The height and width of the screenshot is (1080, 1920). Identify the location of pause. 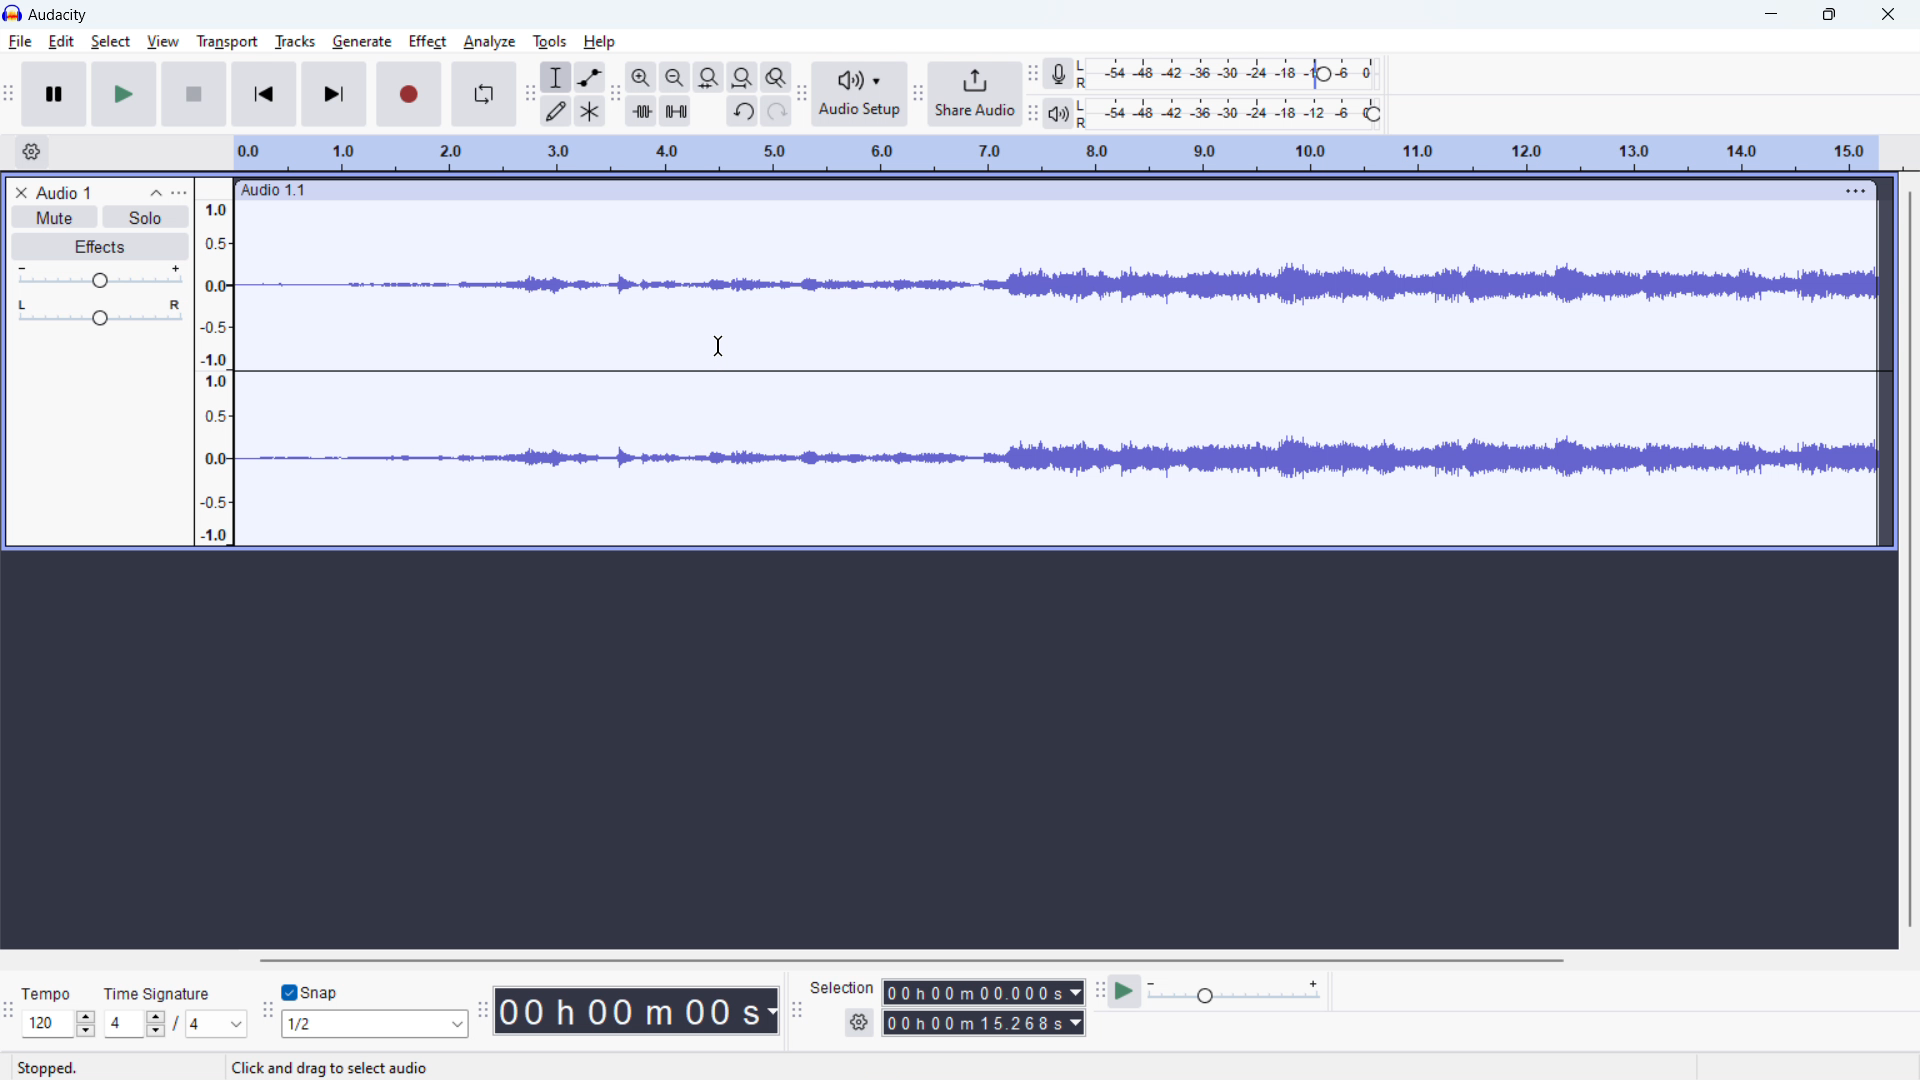
(54, 95).